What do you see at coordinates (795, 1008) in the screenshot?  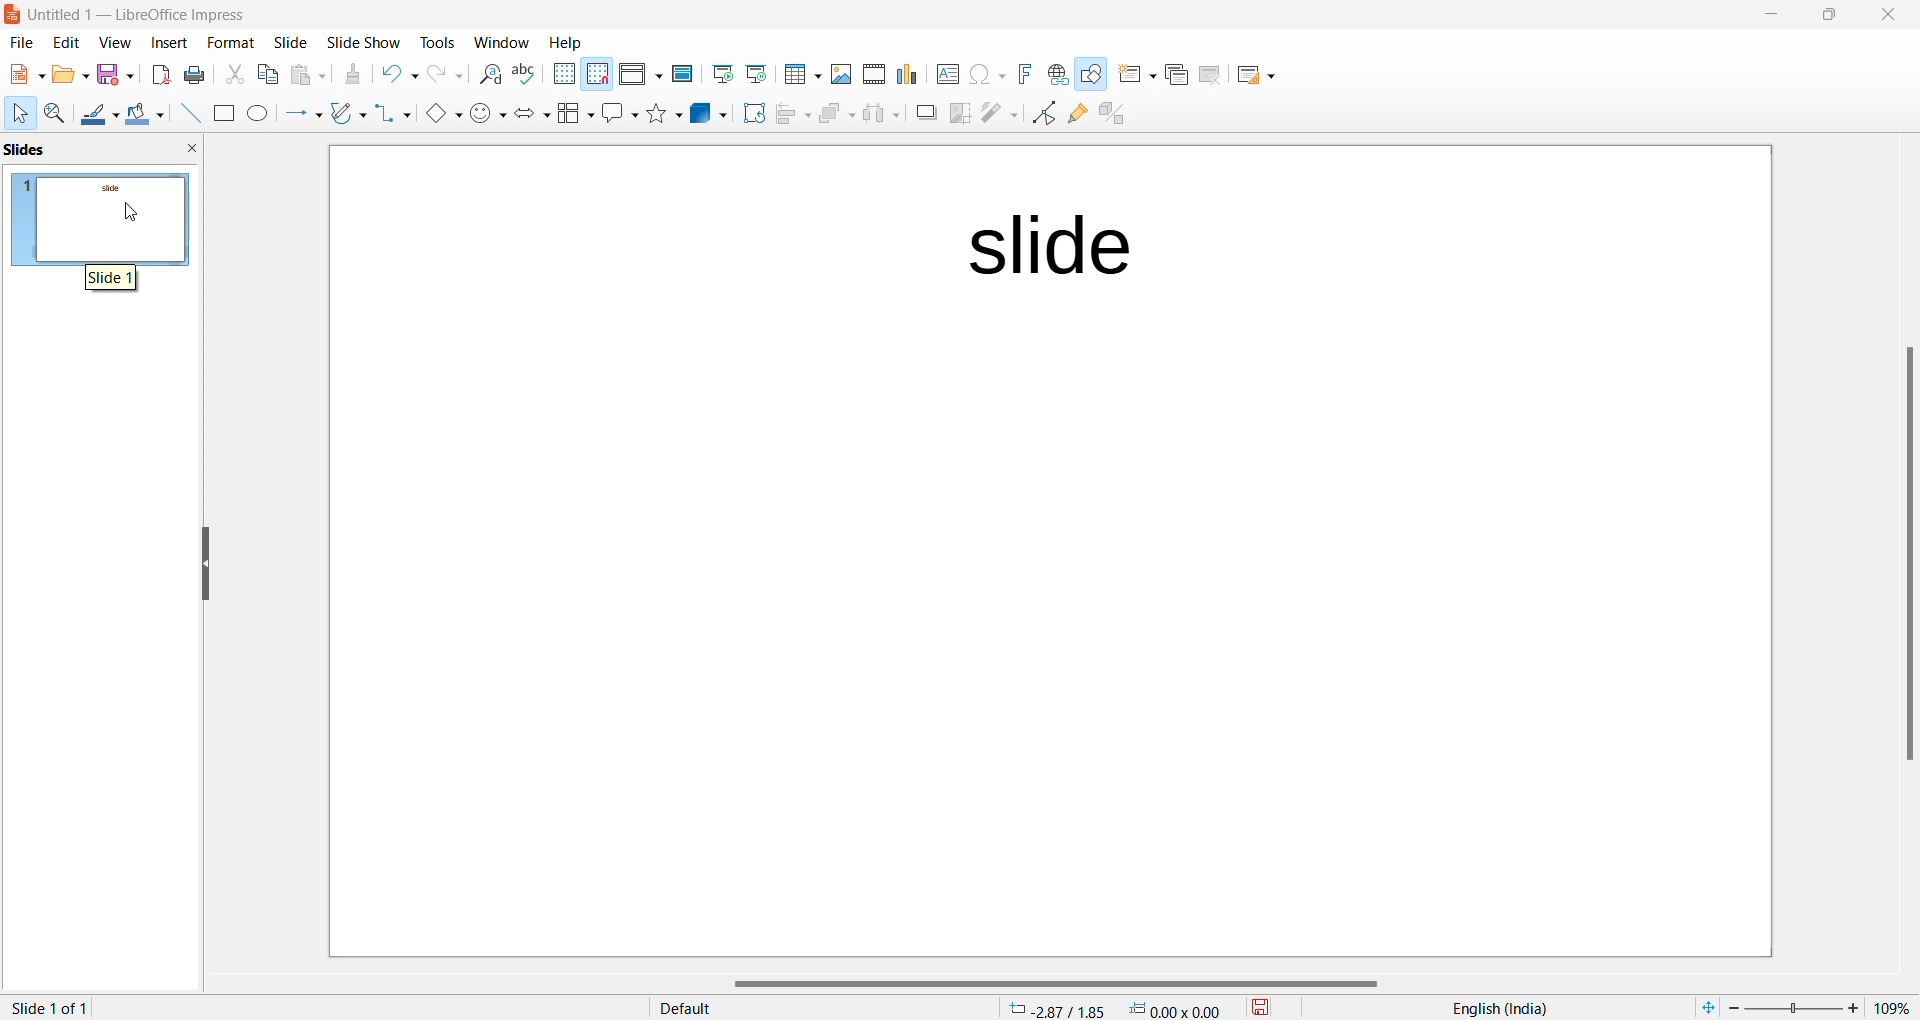 I see `display type` at bounding box center [795, 1008].